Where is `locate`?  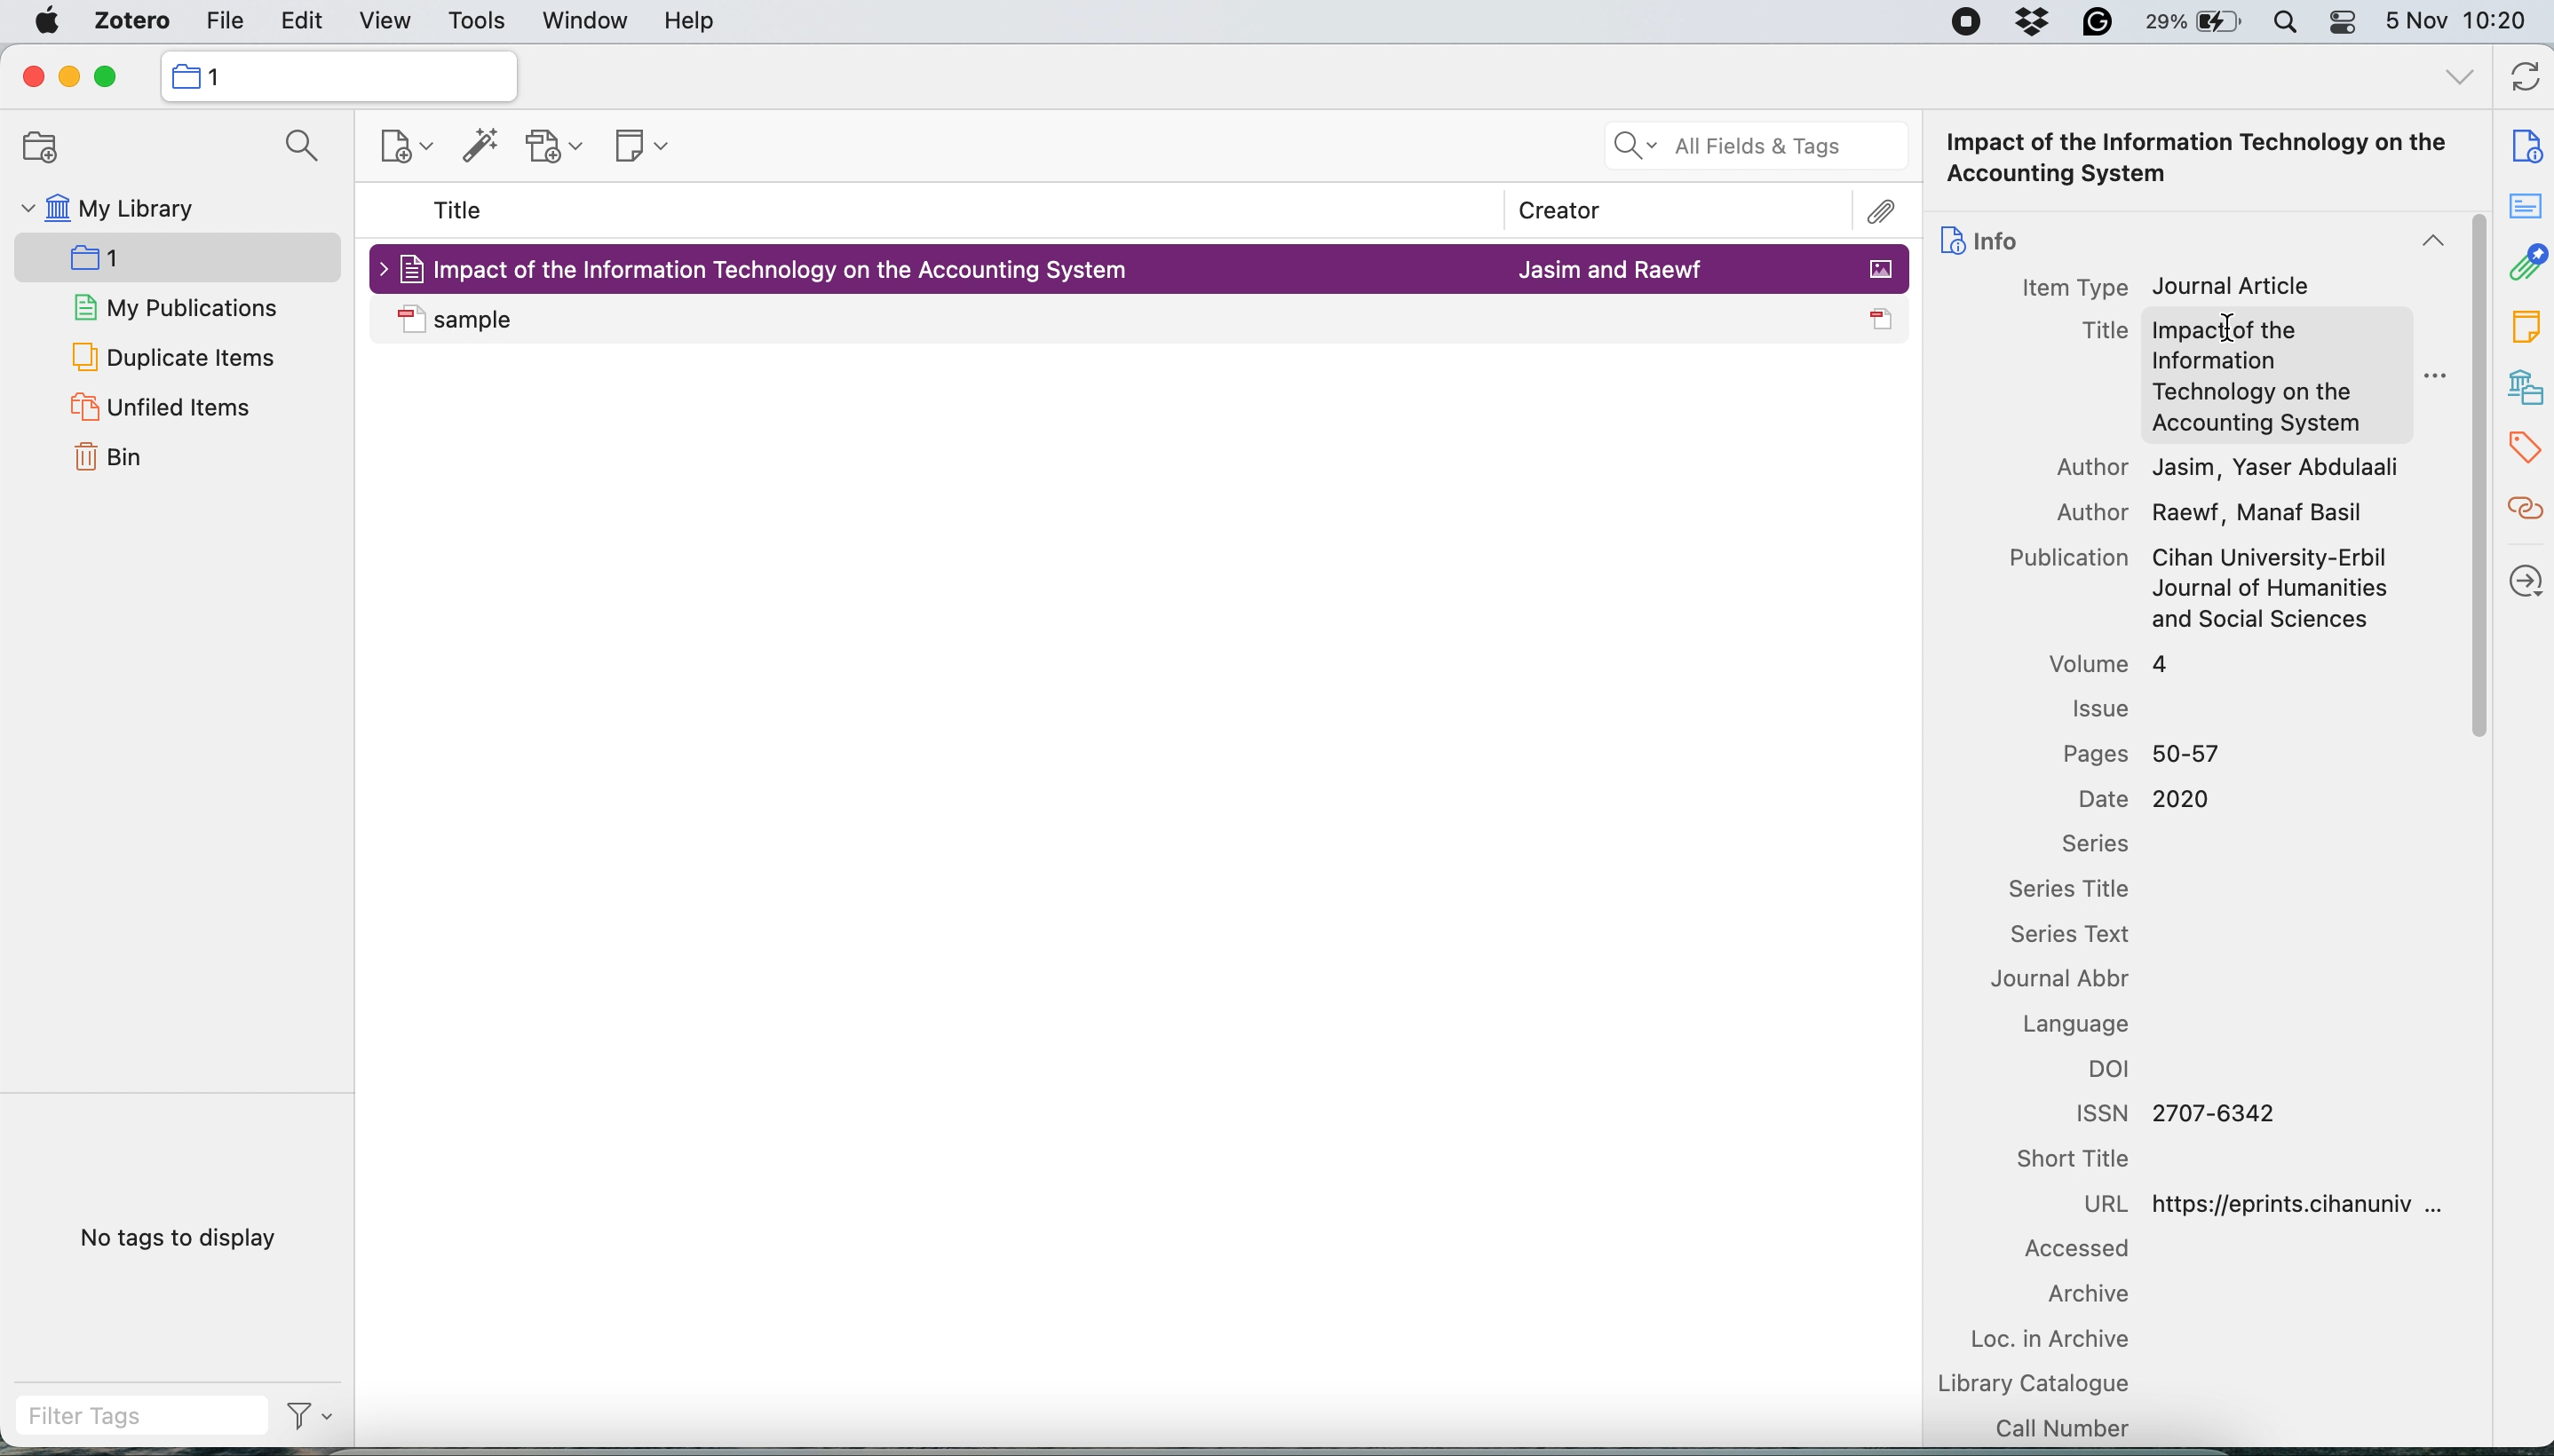 locate is located at coordinates (2522, 583).